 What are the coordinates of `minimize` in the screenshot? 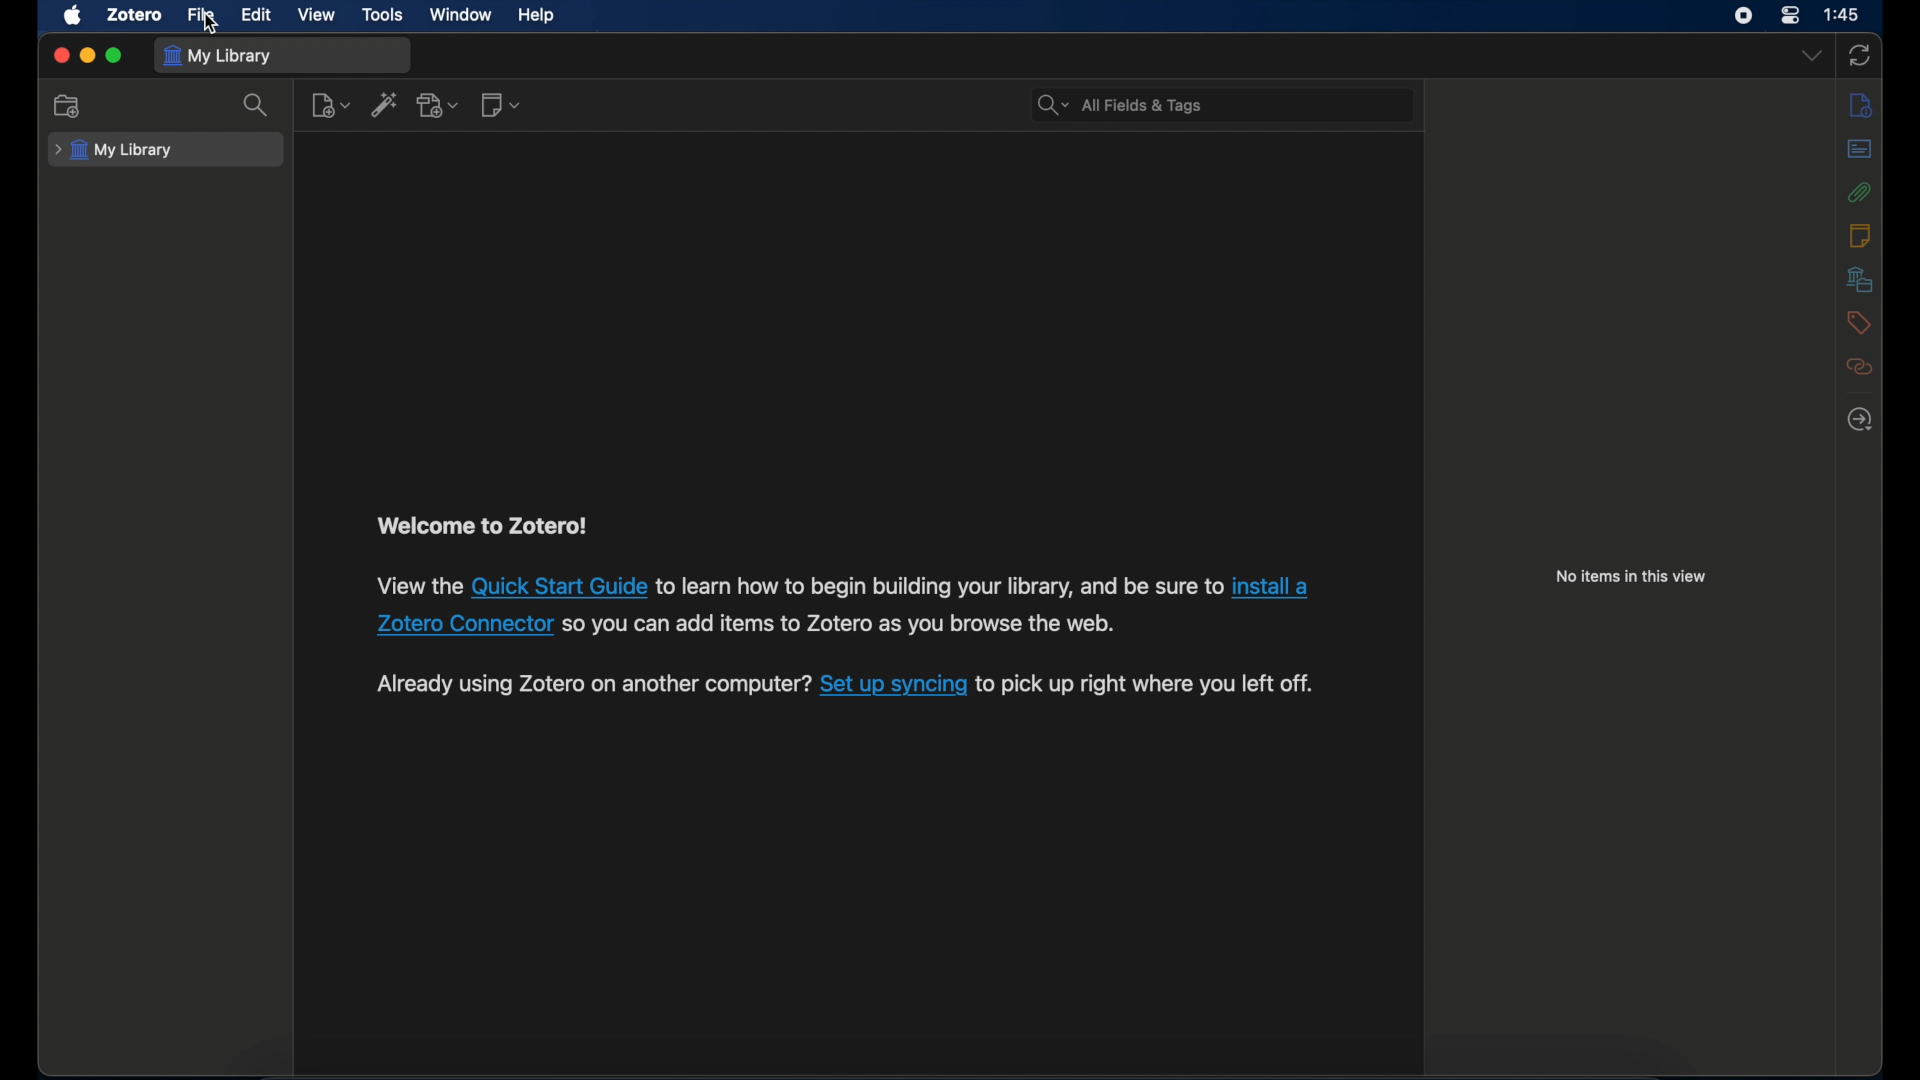 It's located at (86, 57).